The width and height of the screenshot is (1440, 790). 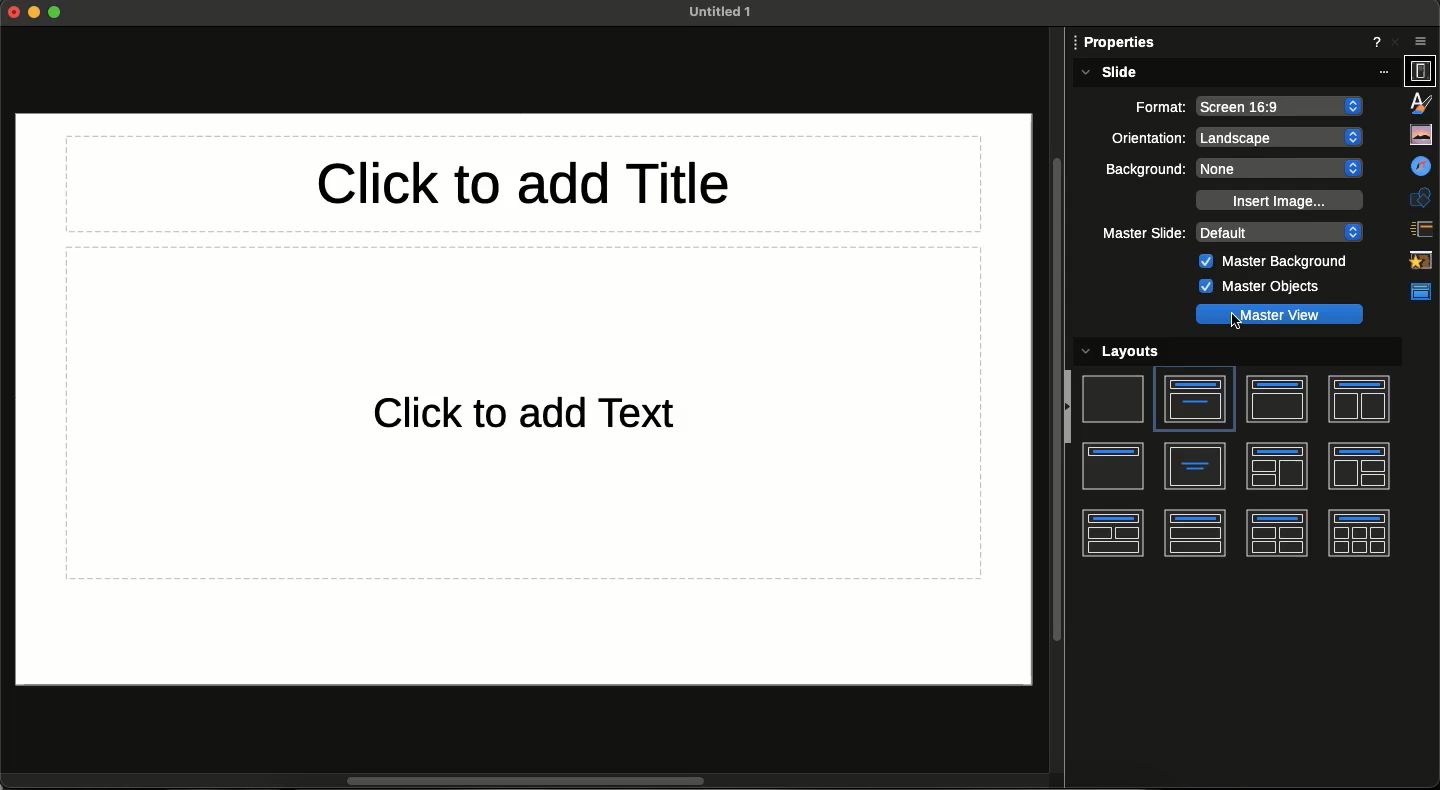 What do you see at coordinates (554, 416) in the screenshot?
I see `Text` at bounding box center [554, 416].